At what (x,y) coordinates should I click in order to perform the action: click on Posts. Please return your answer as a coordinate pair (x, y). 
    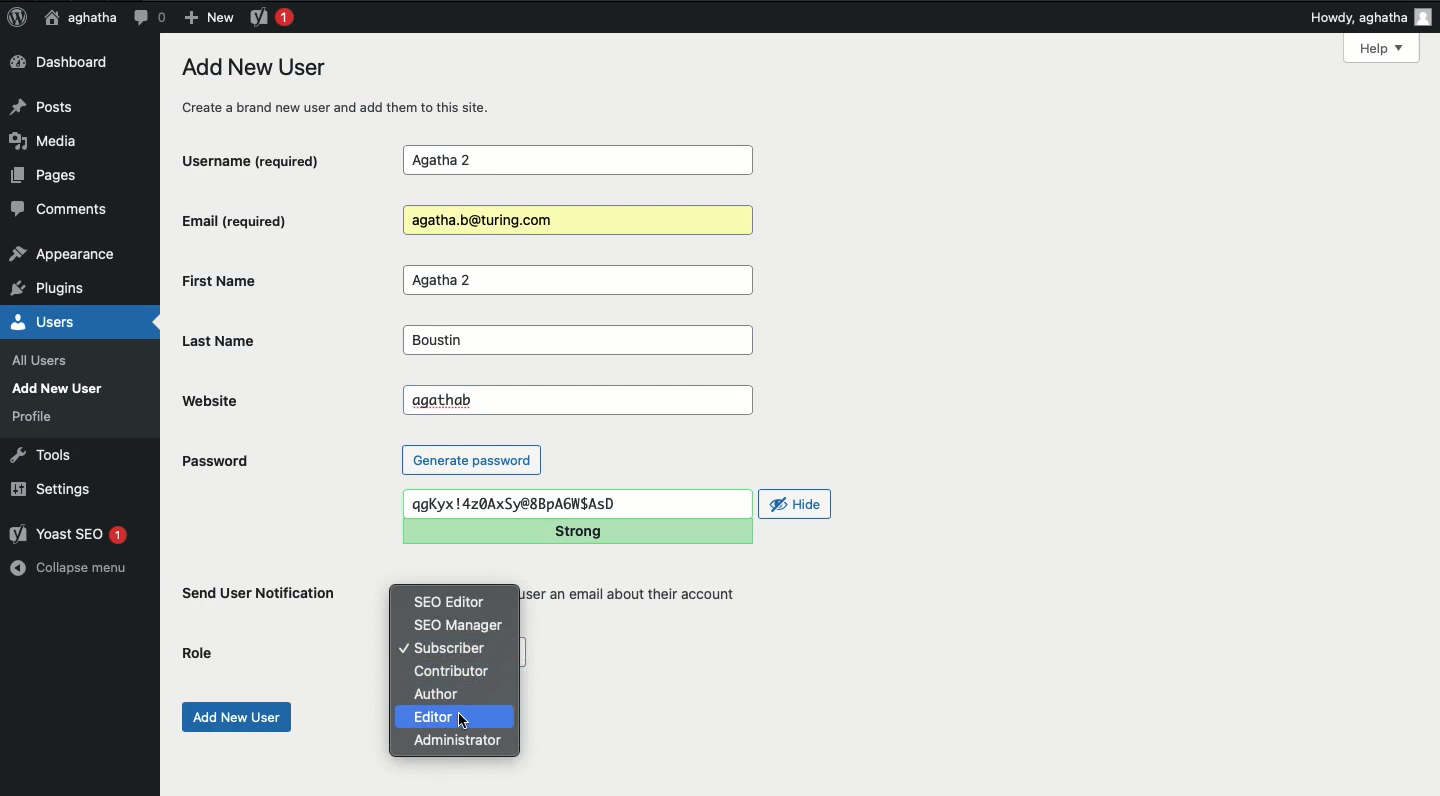
    Looking at the image, I should click on (47, 105).